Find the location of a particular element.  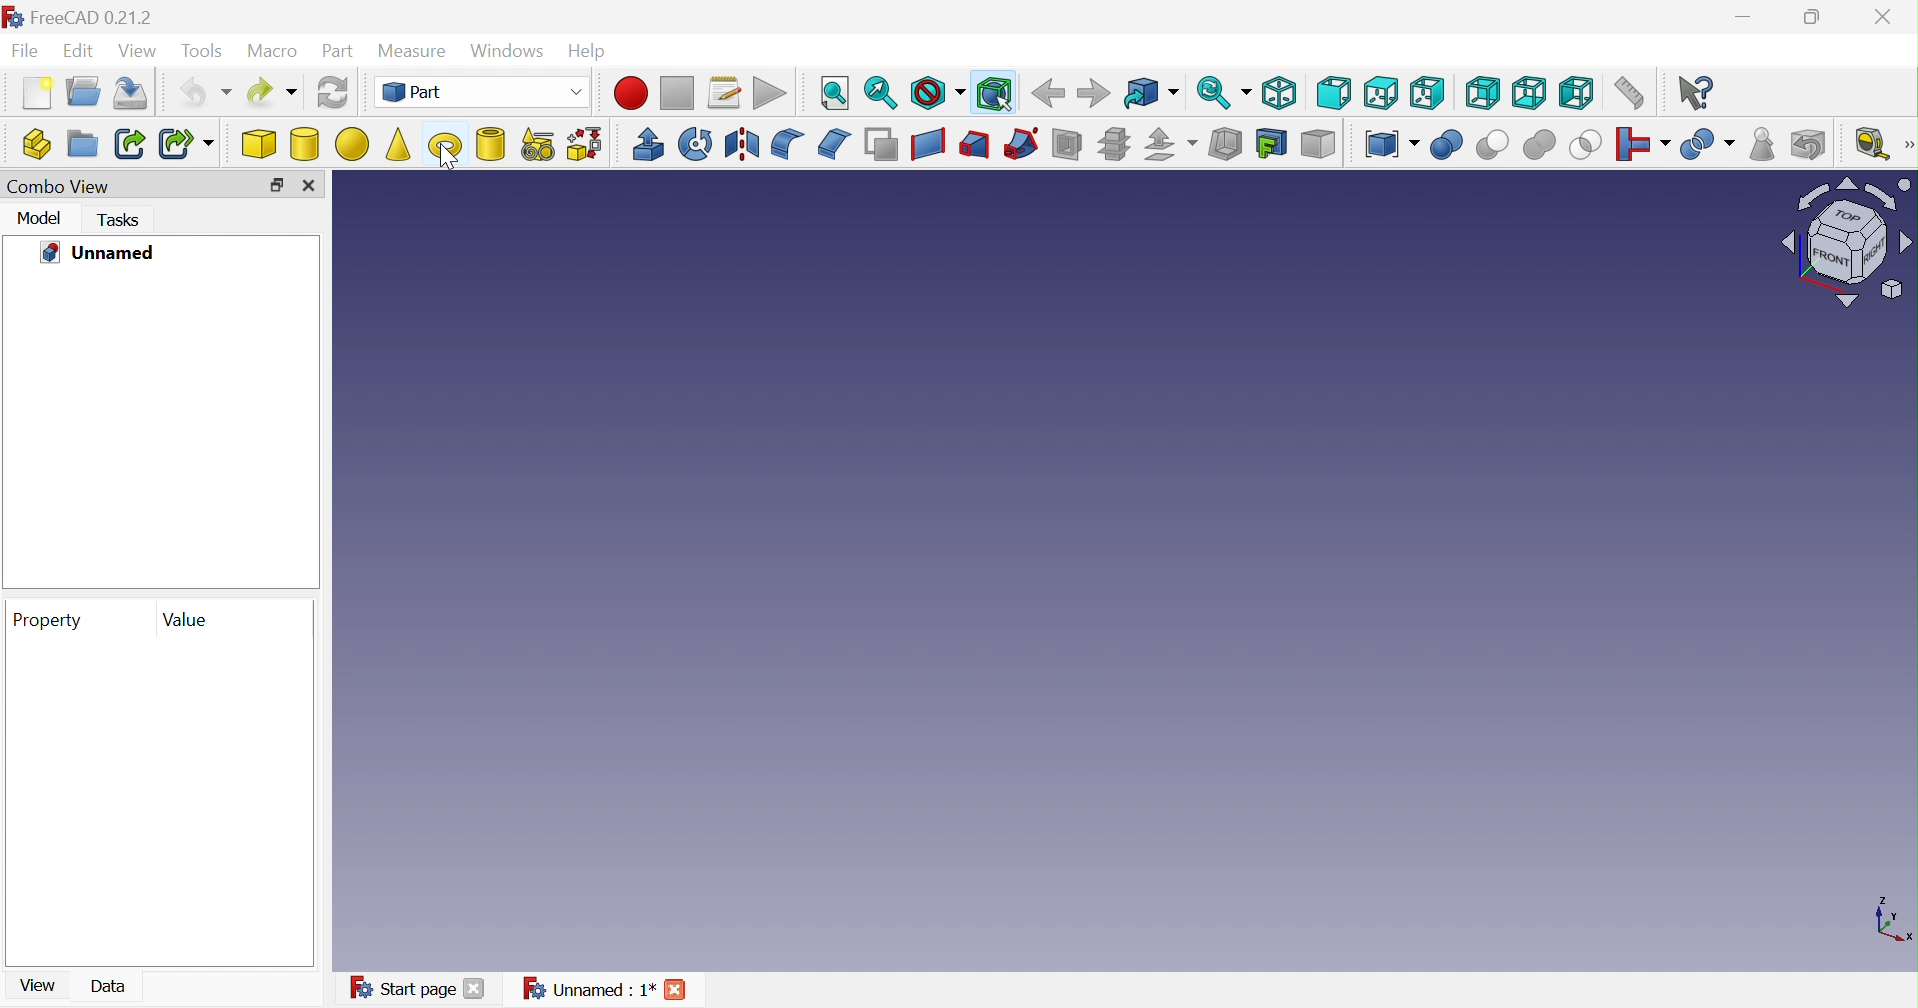

What's this? is located at coordinates (1694, 94).